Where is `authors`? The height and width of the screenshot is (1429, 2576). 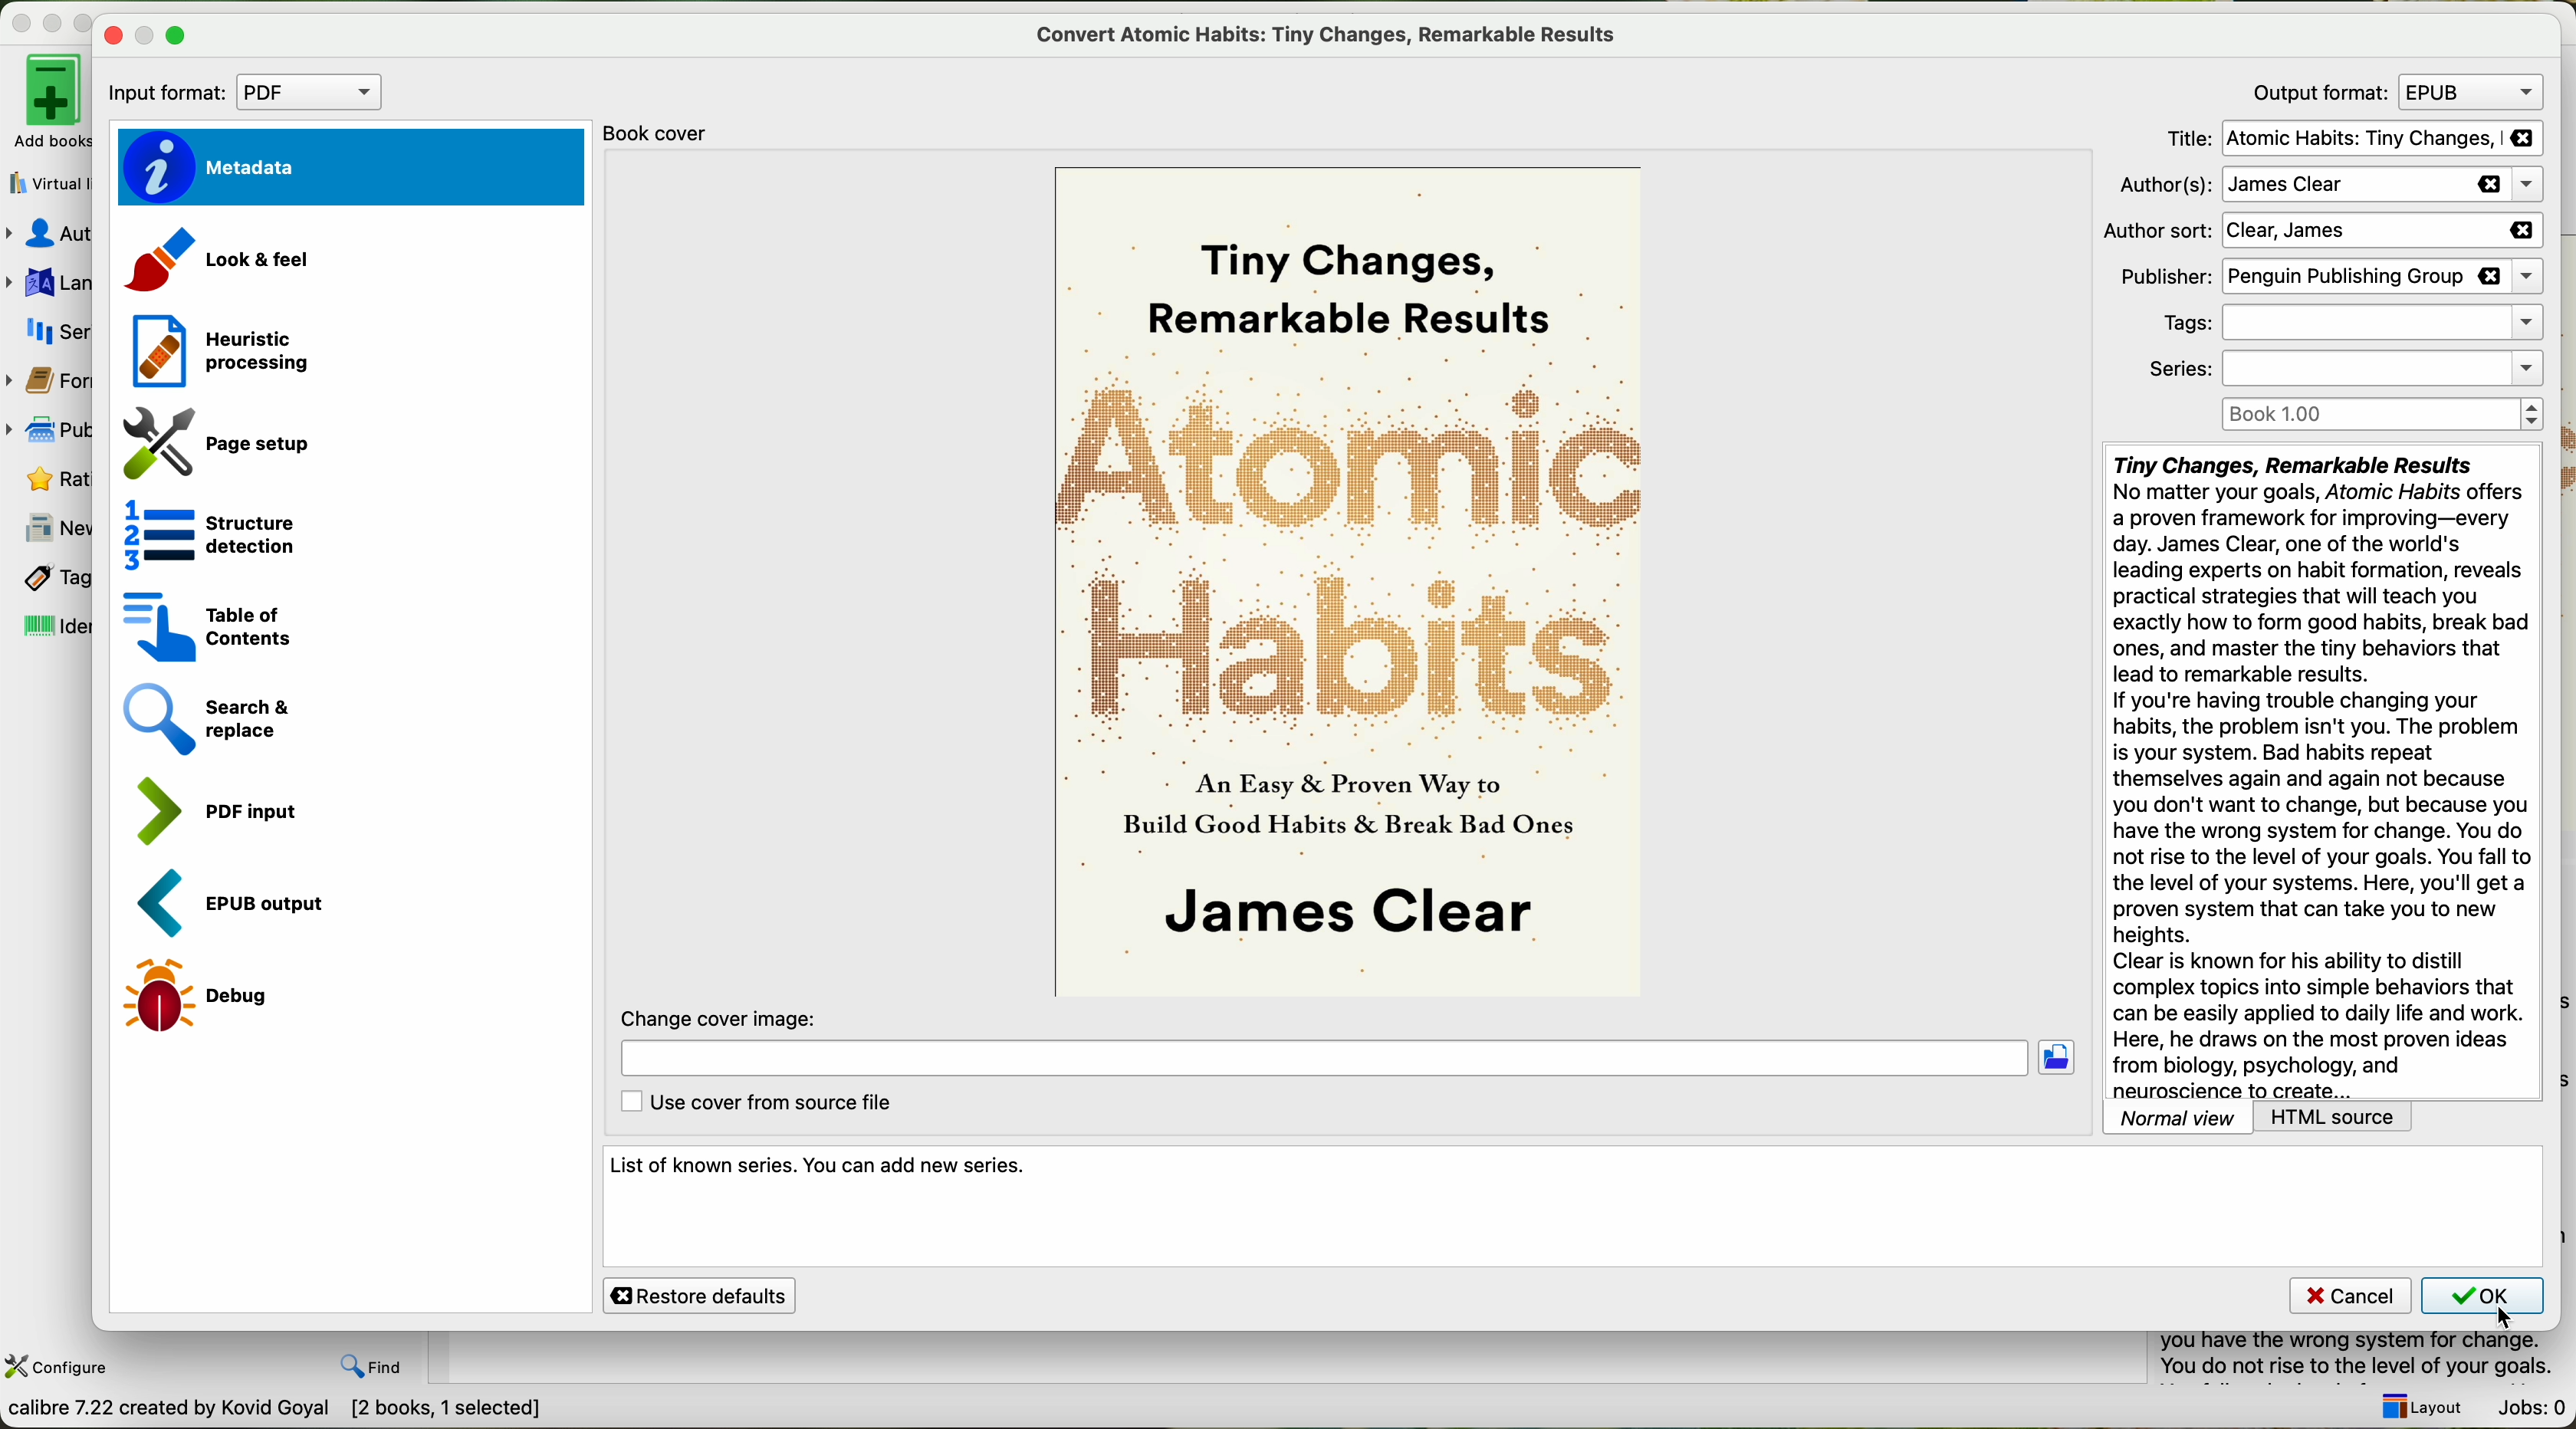
authors is located at coordinates (47, 236).